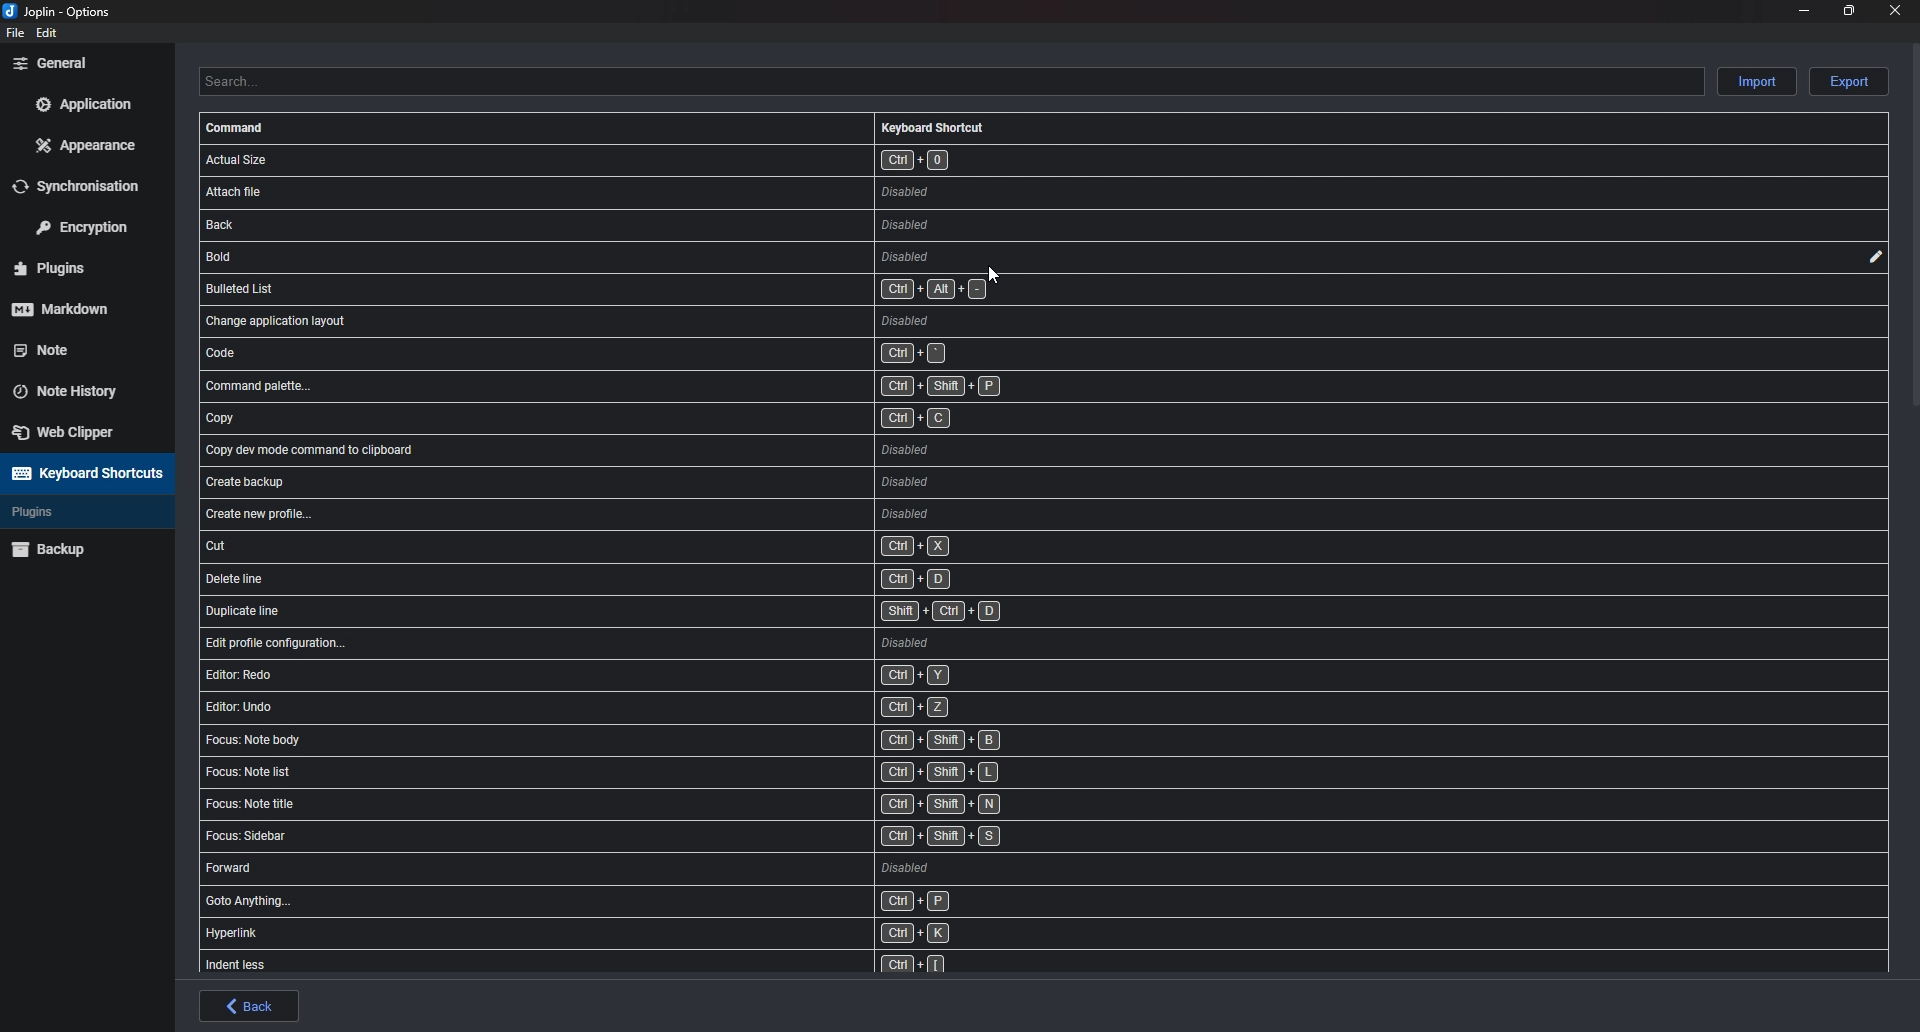 This screenshot has width=1920, height=1032. Describe the element at coordinates (680, 579) in the screenshot. I see `shortcut` at that location.